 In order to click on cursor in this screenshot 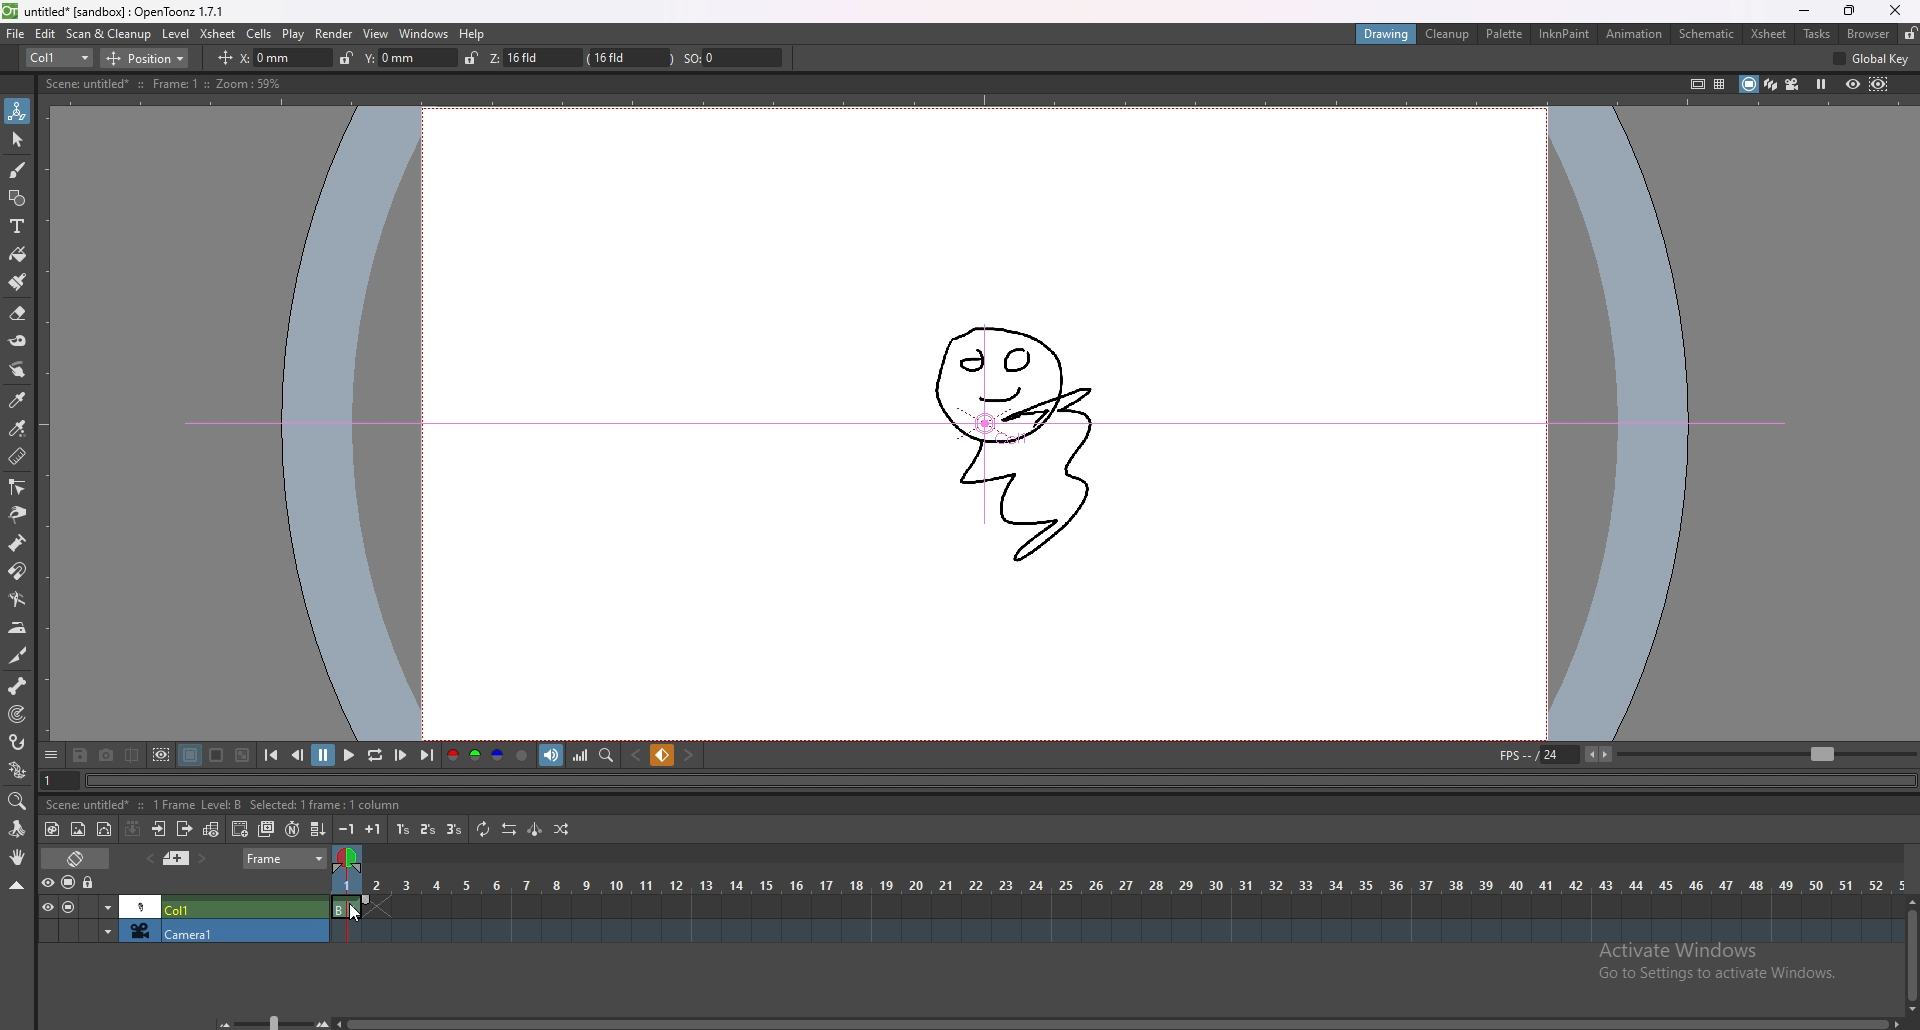, I will do `click(355, 911)`.